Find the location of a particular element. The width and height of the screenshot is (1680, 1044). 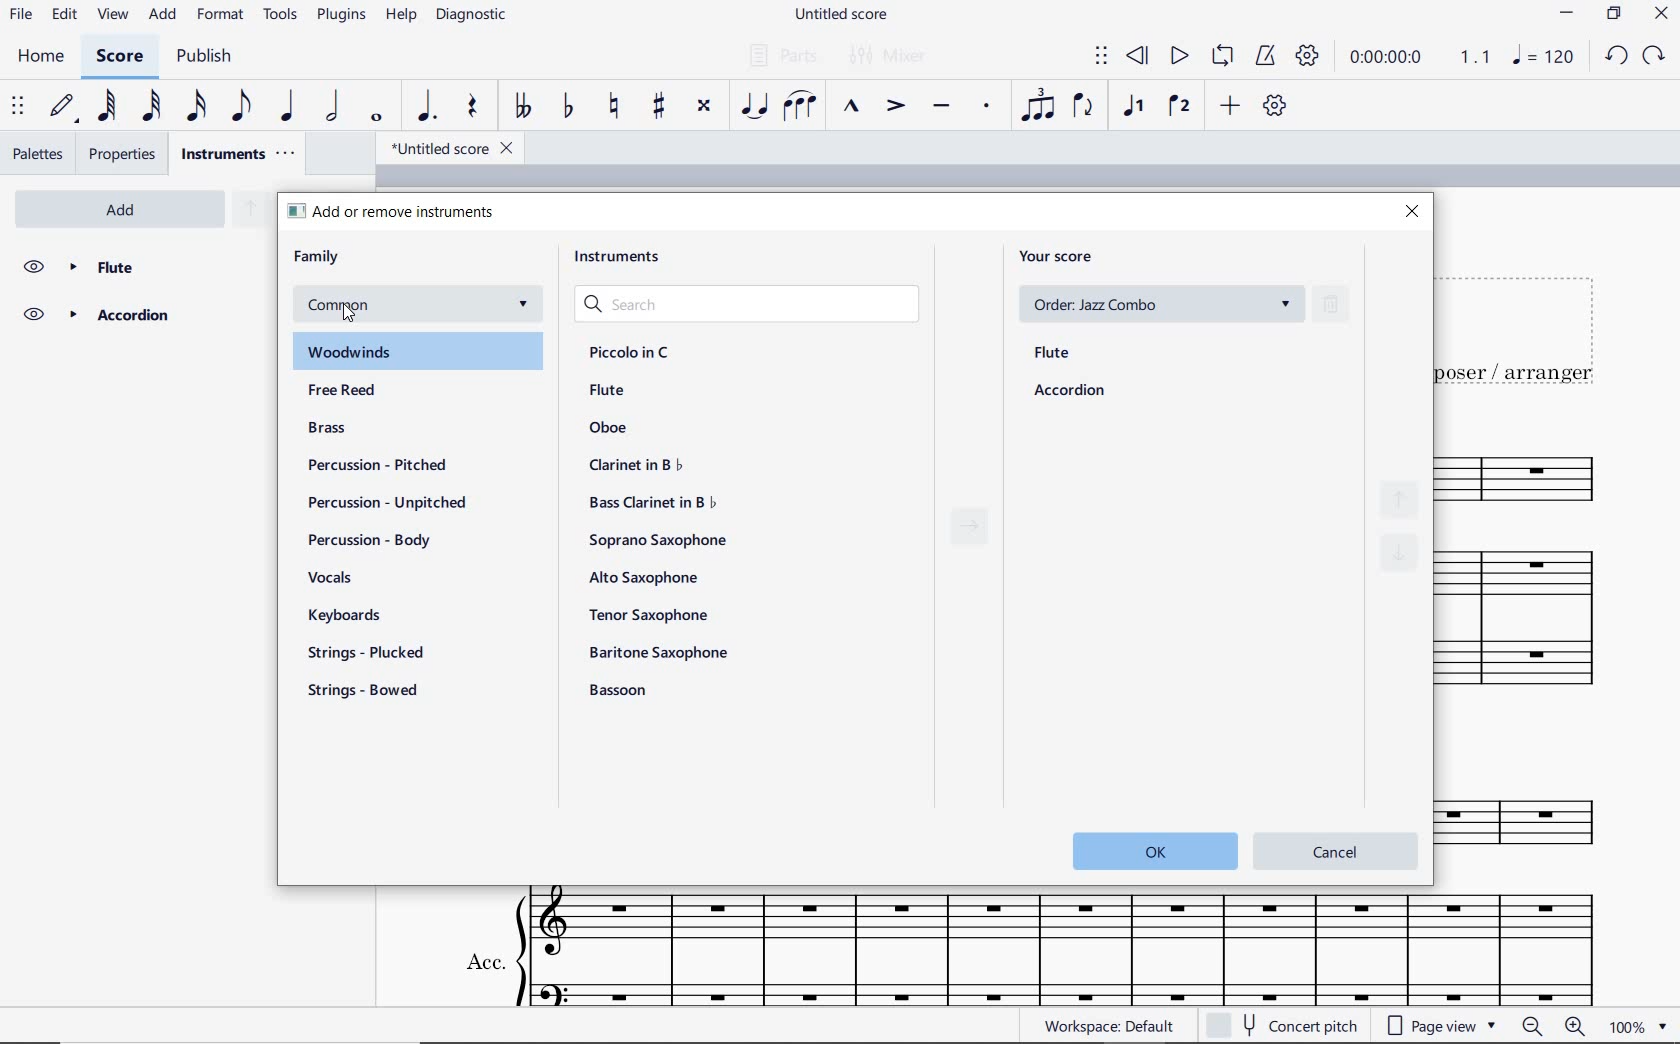

strings - plucked is located at coordinates (373, 653).